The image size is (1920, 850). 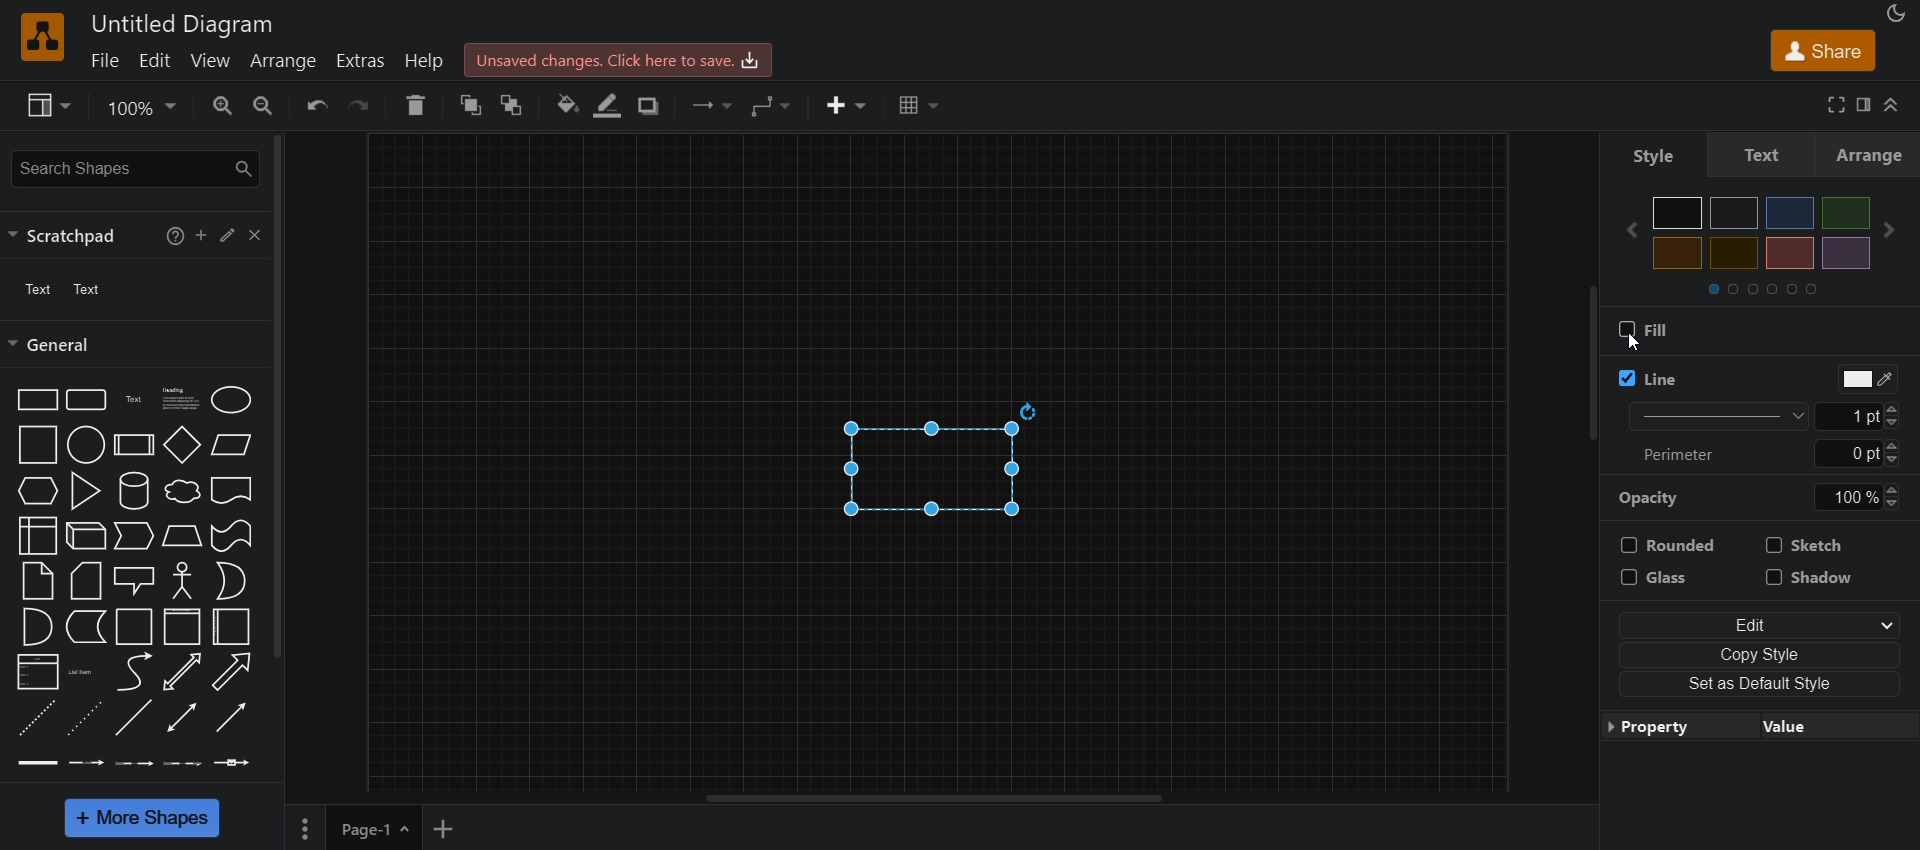 I want to click on previous, so click(x=1632, y=229).